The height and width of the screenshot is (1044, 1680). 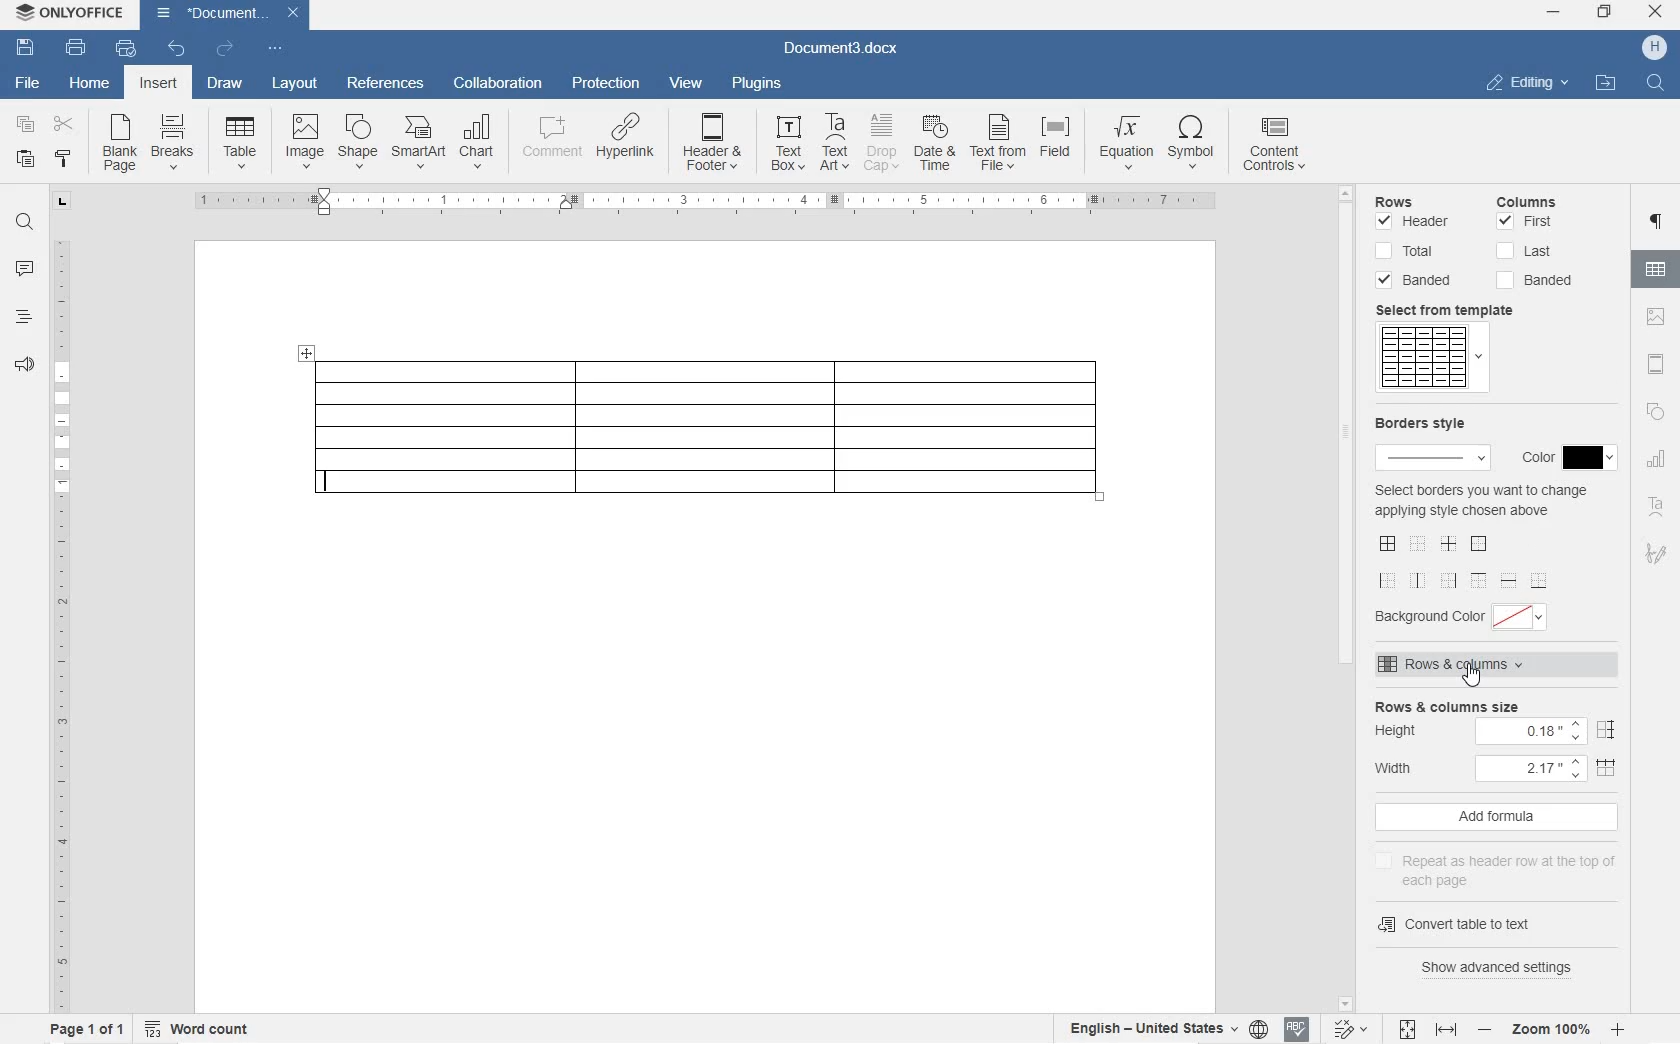 I want to click on DATE & TIME, so click(x=936, y=144).